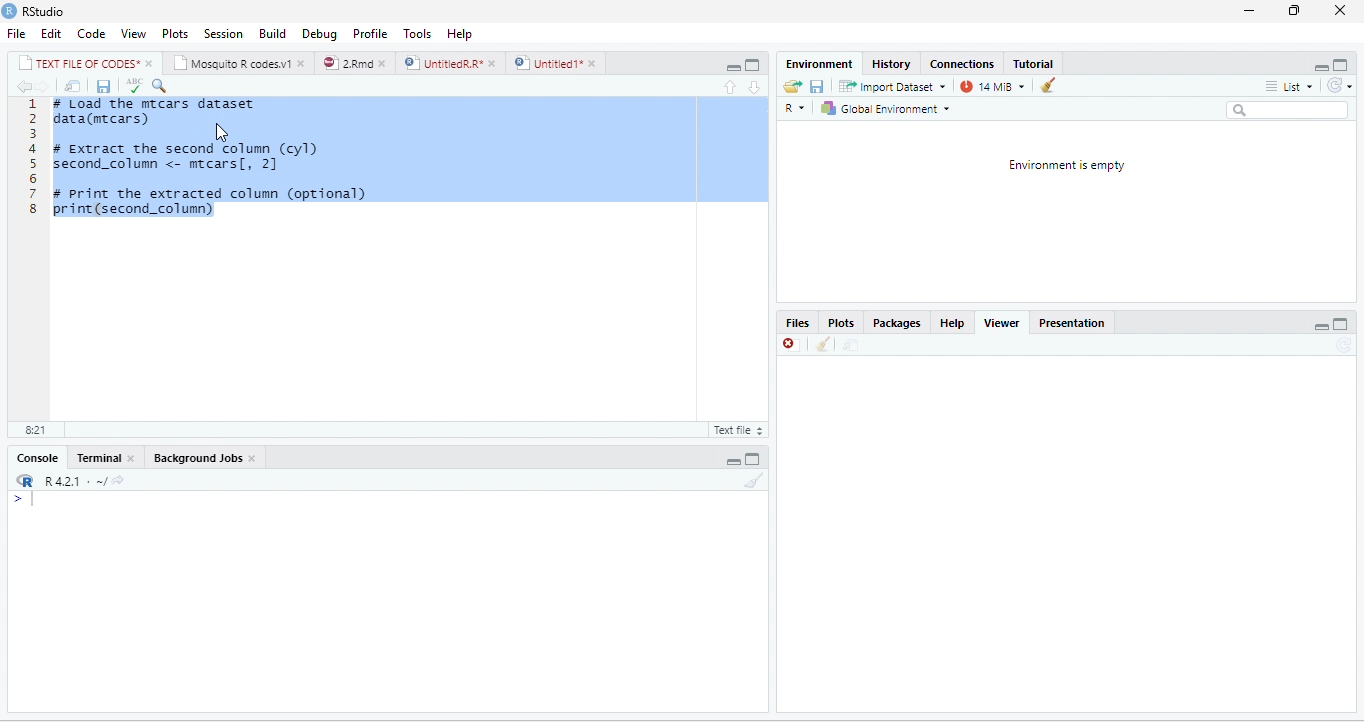  I want to click on close, so click(384, 62).